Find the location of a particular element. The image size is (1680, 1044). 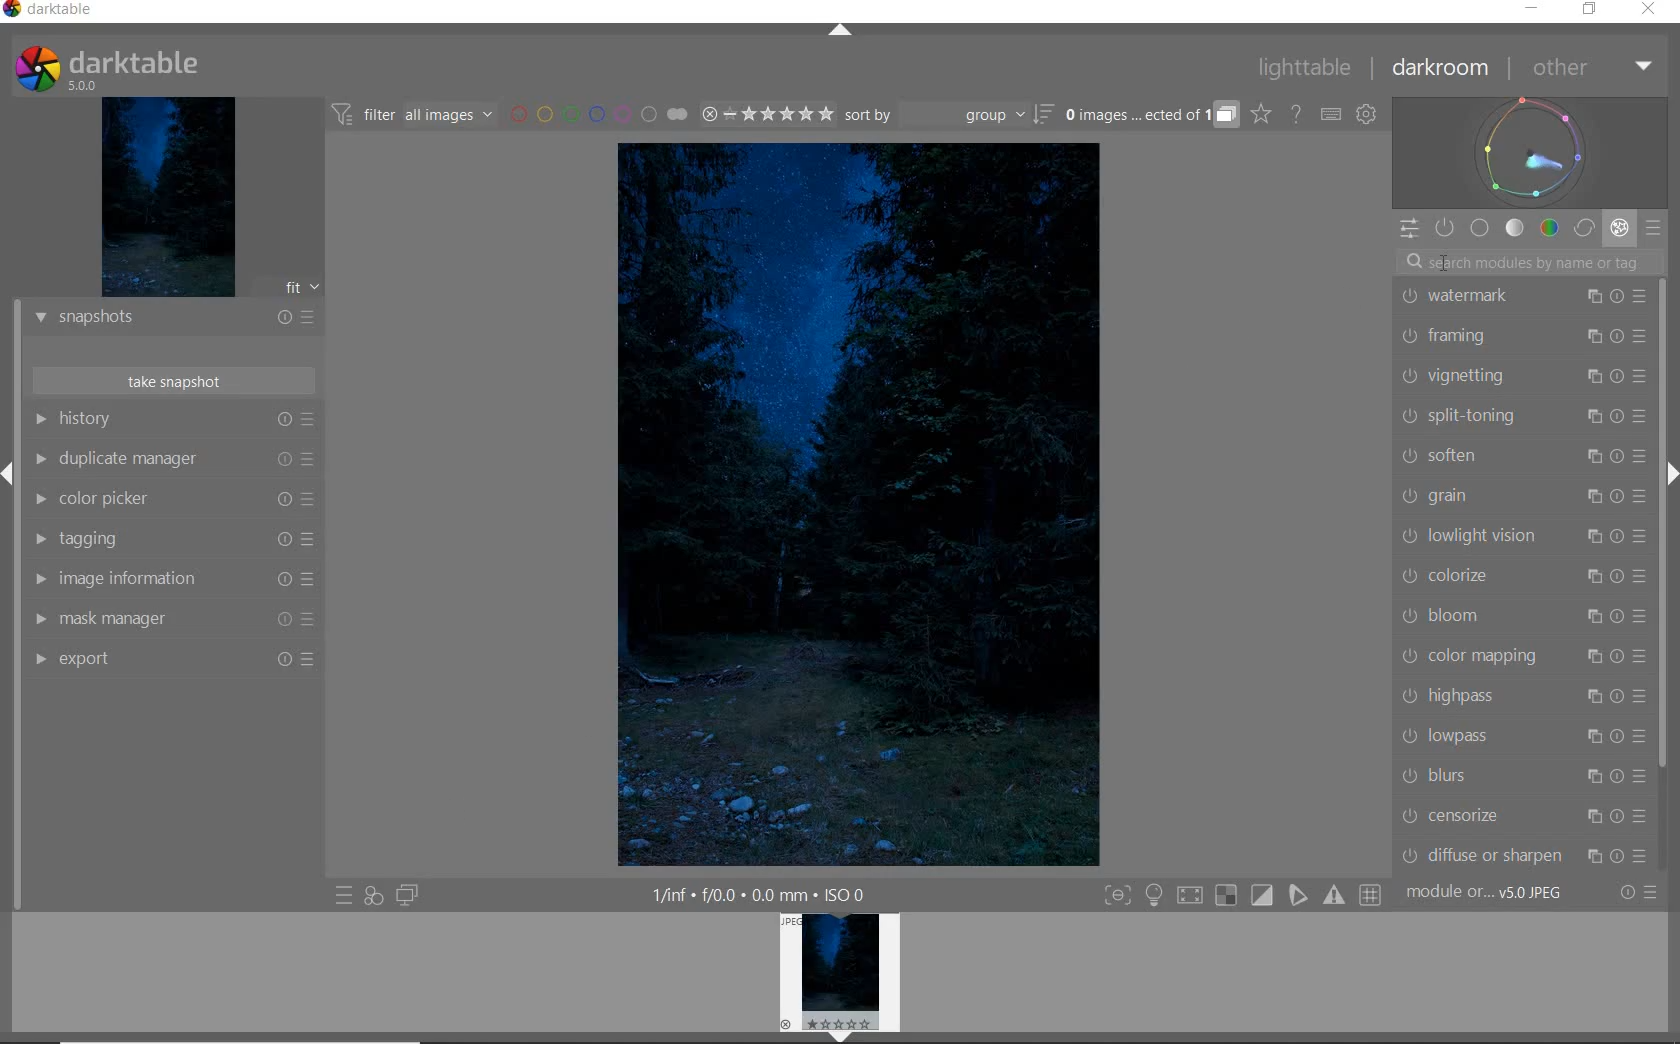

WATERMARK is located at coordinates (1522, 299).